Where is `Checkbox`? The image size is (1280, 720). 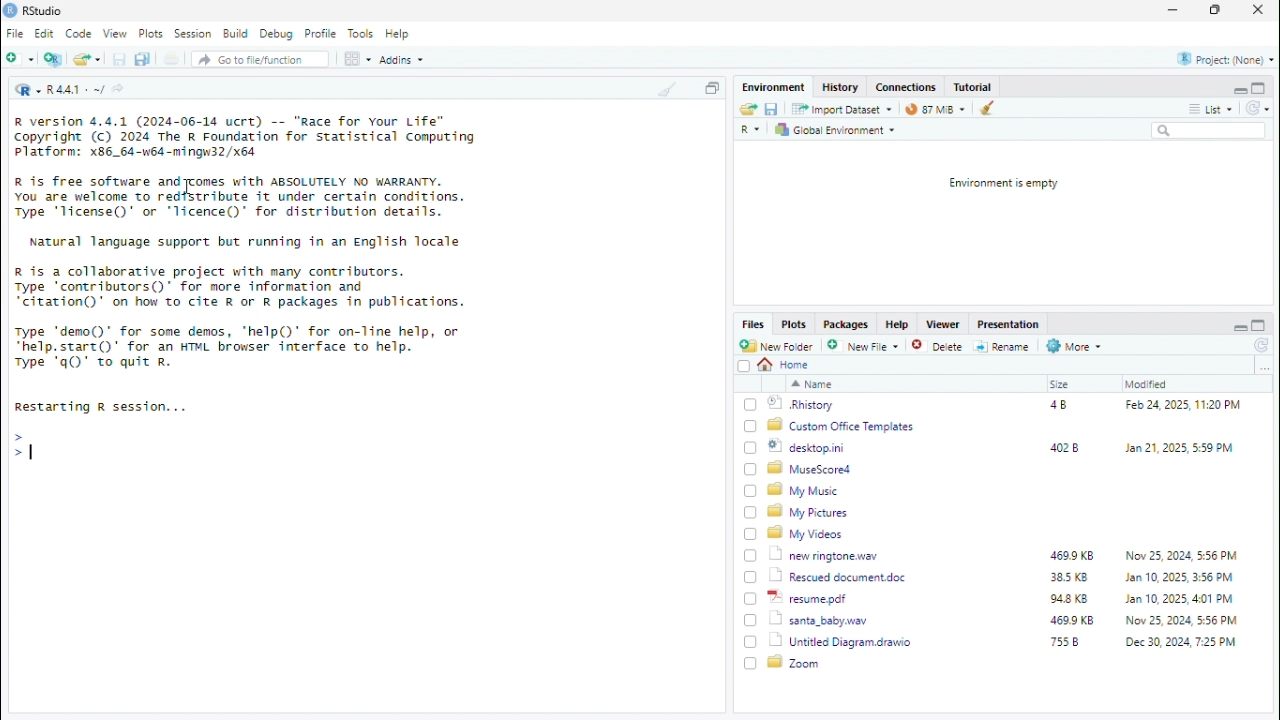
Checkbox is located at coordinates (751, 578).